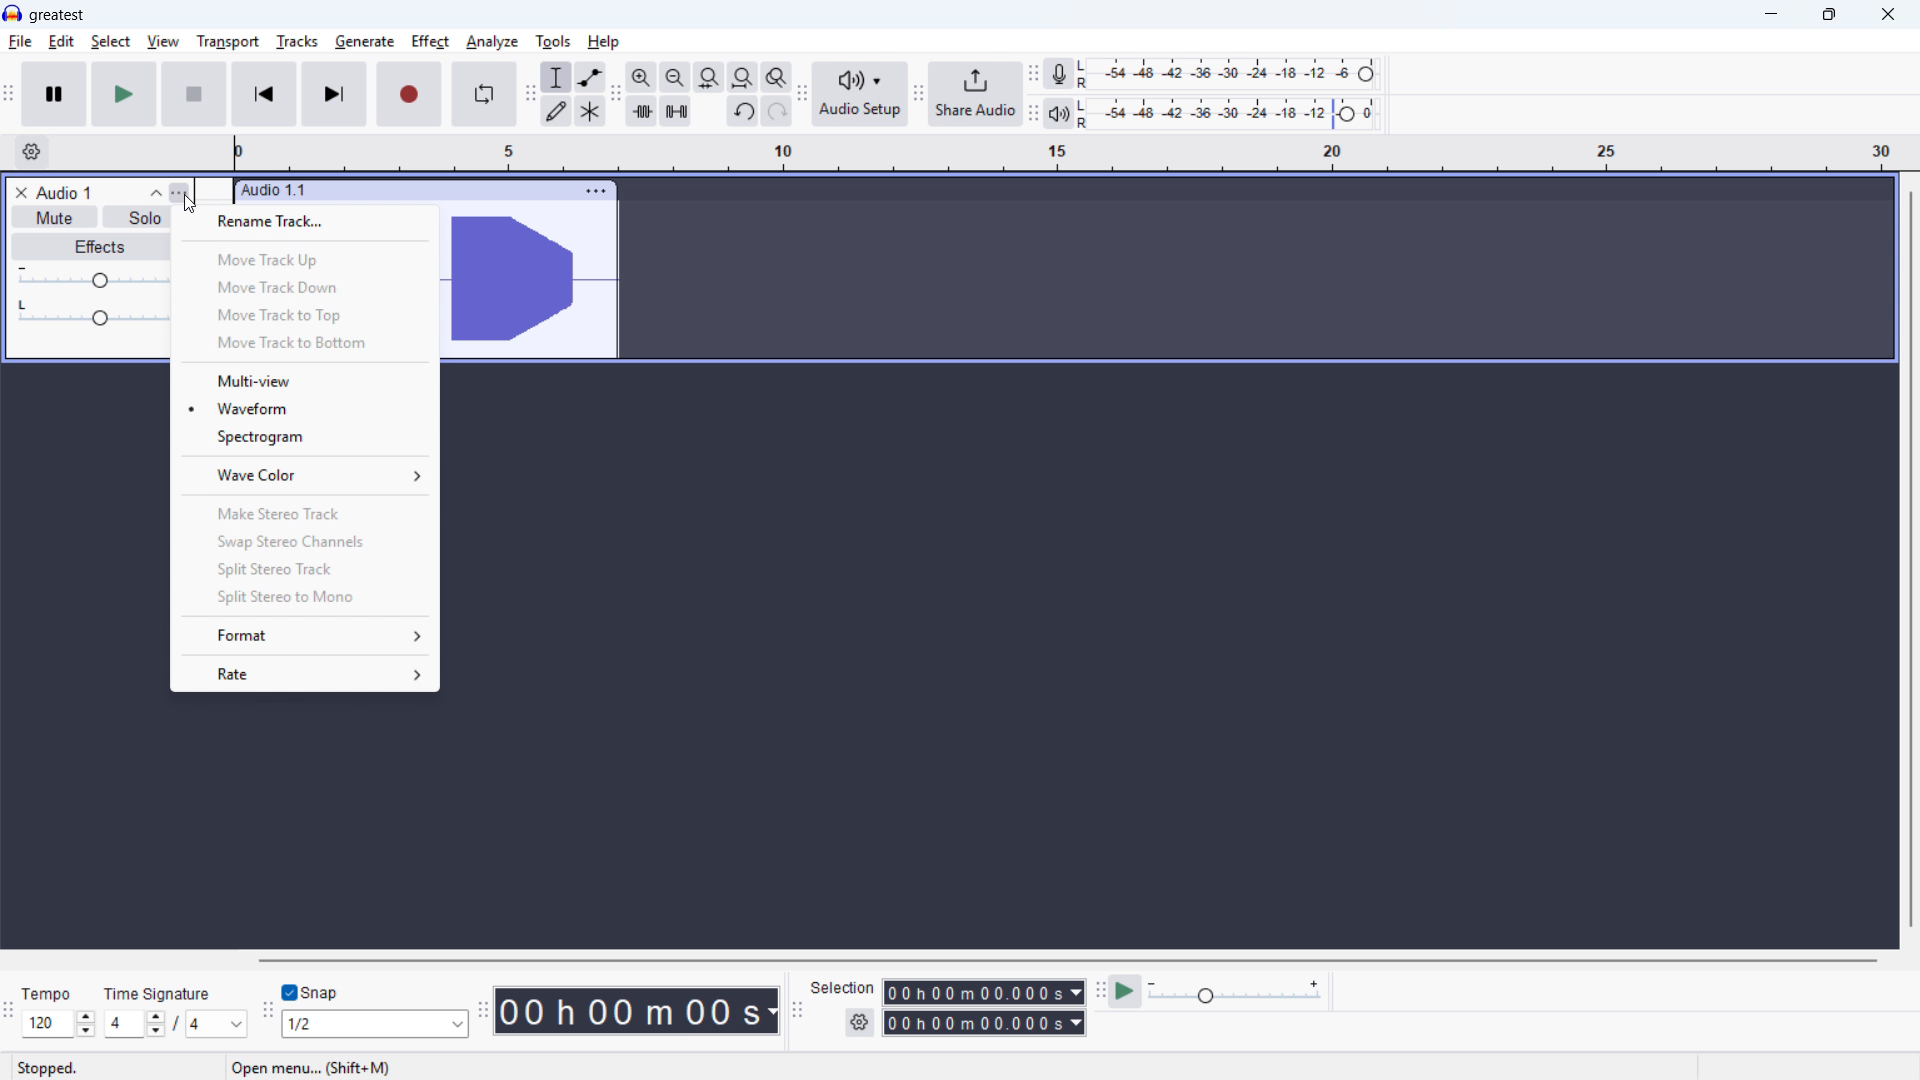  What do you see at coordinates (307, 475) in the screenshot?
I see `Wave colour ` at bounding box center [307, 475].